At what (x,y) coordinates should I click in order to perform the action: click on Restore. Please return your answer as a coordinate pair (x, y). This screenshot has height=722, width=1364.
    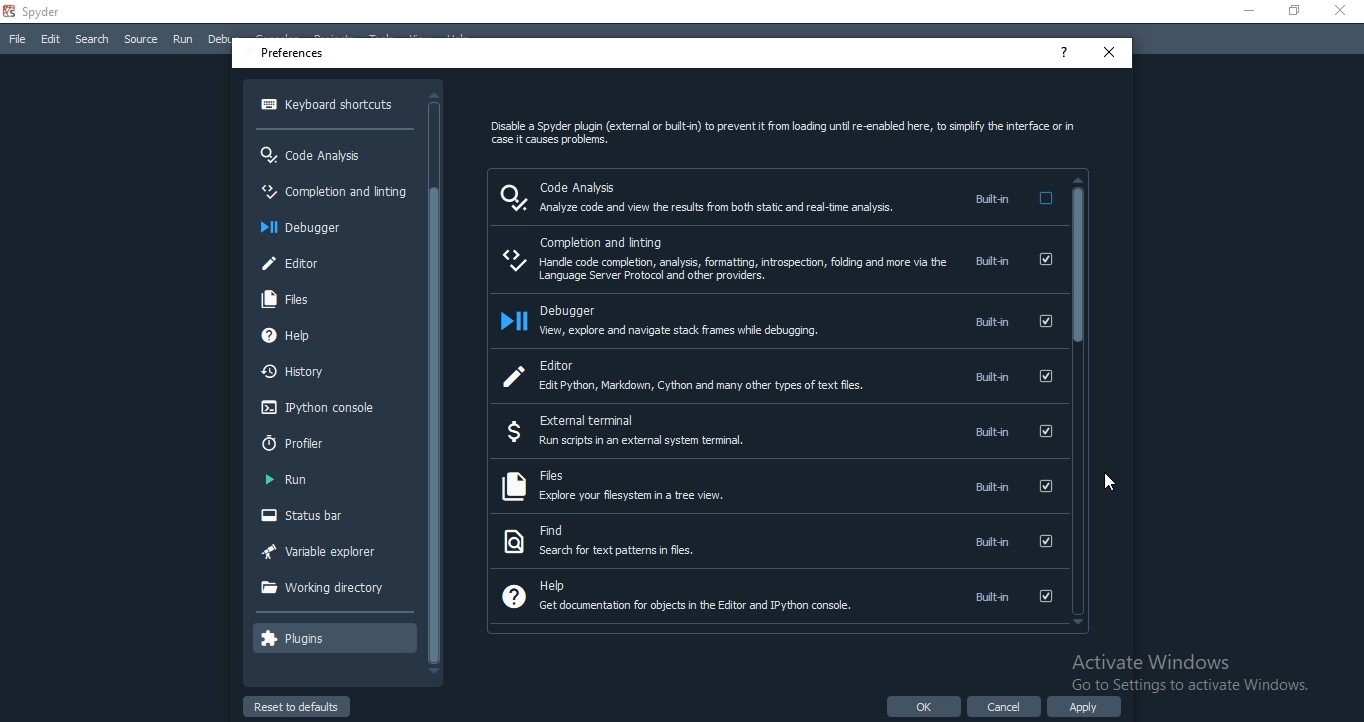
    Looking at the image, I should click on (1293, 12).